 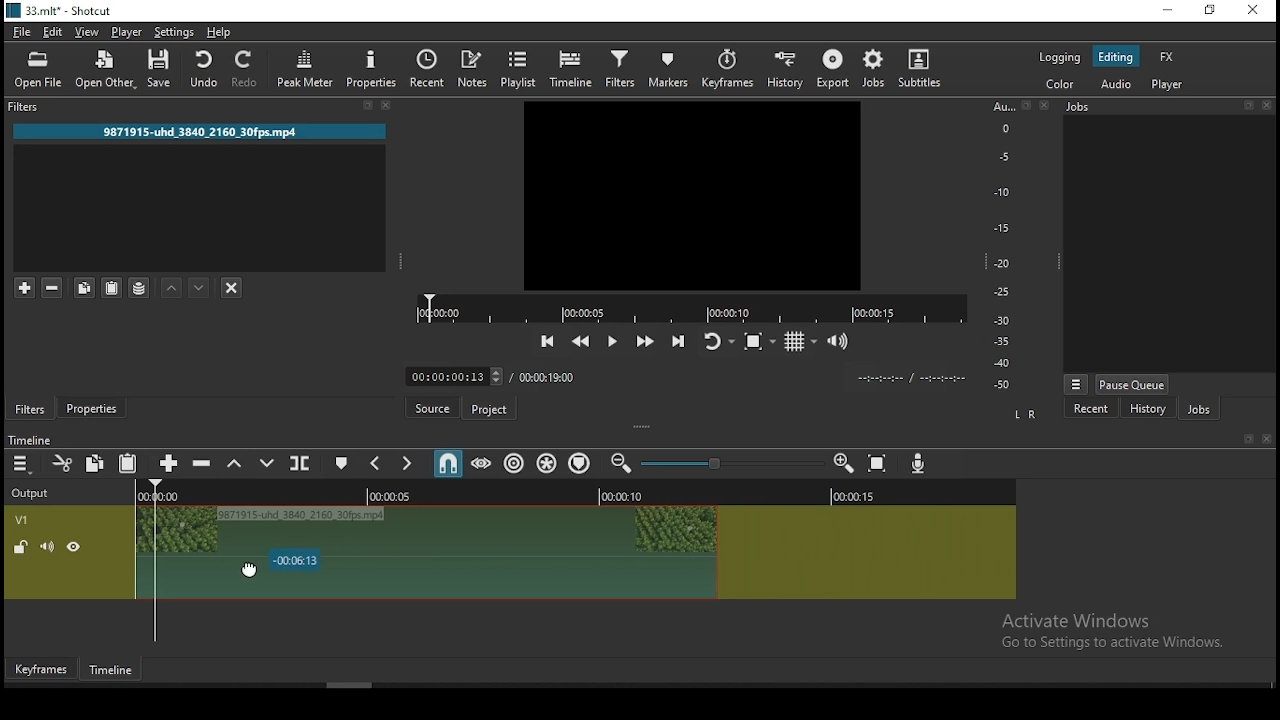 I want to click on Source, so click(x=434, y=406).